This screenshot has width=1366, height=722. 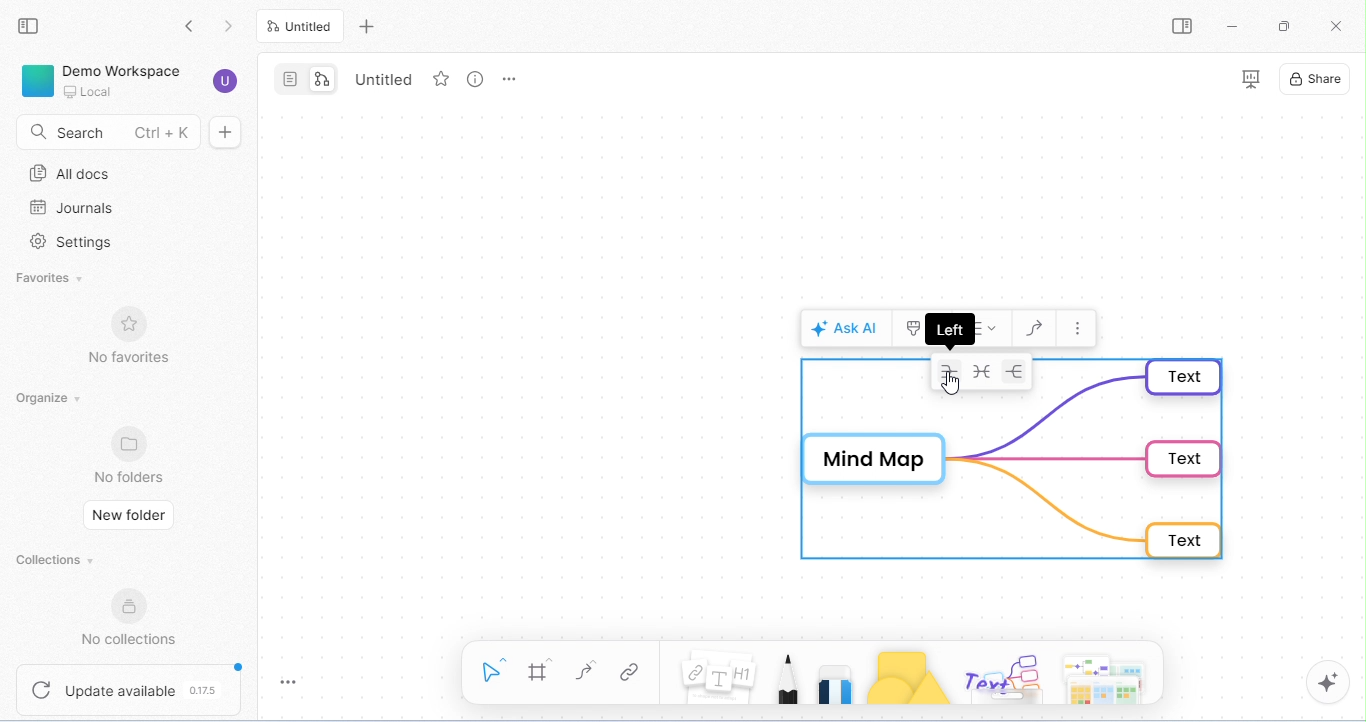 I want to click on cursor movement, so click(x=951, y=384).